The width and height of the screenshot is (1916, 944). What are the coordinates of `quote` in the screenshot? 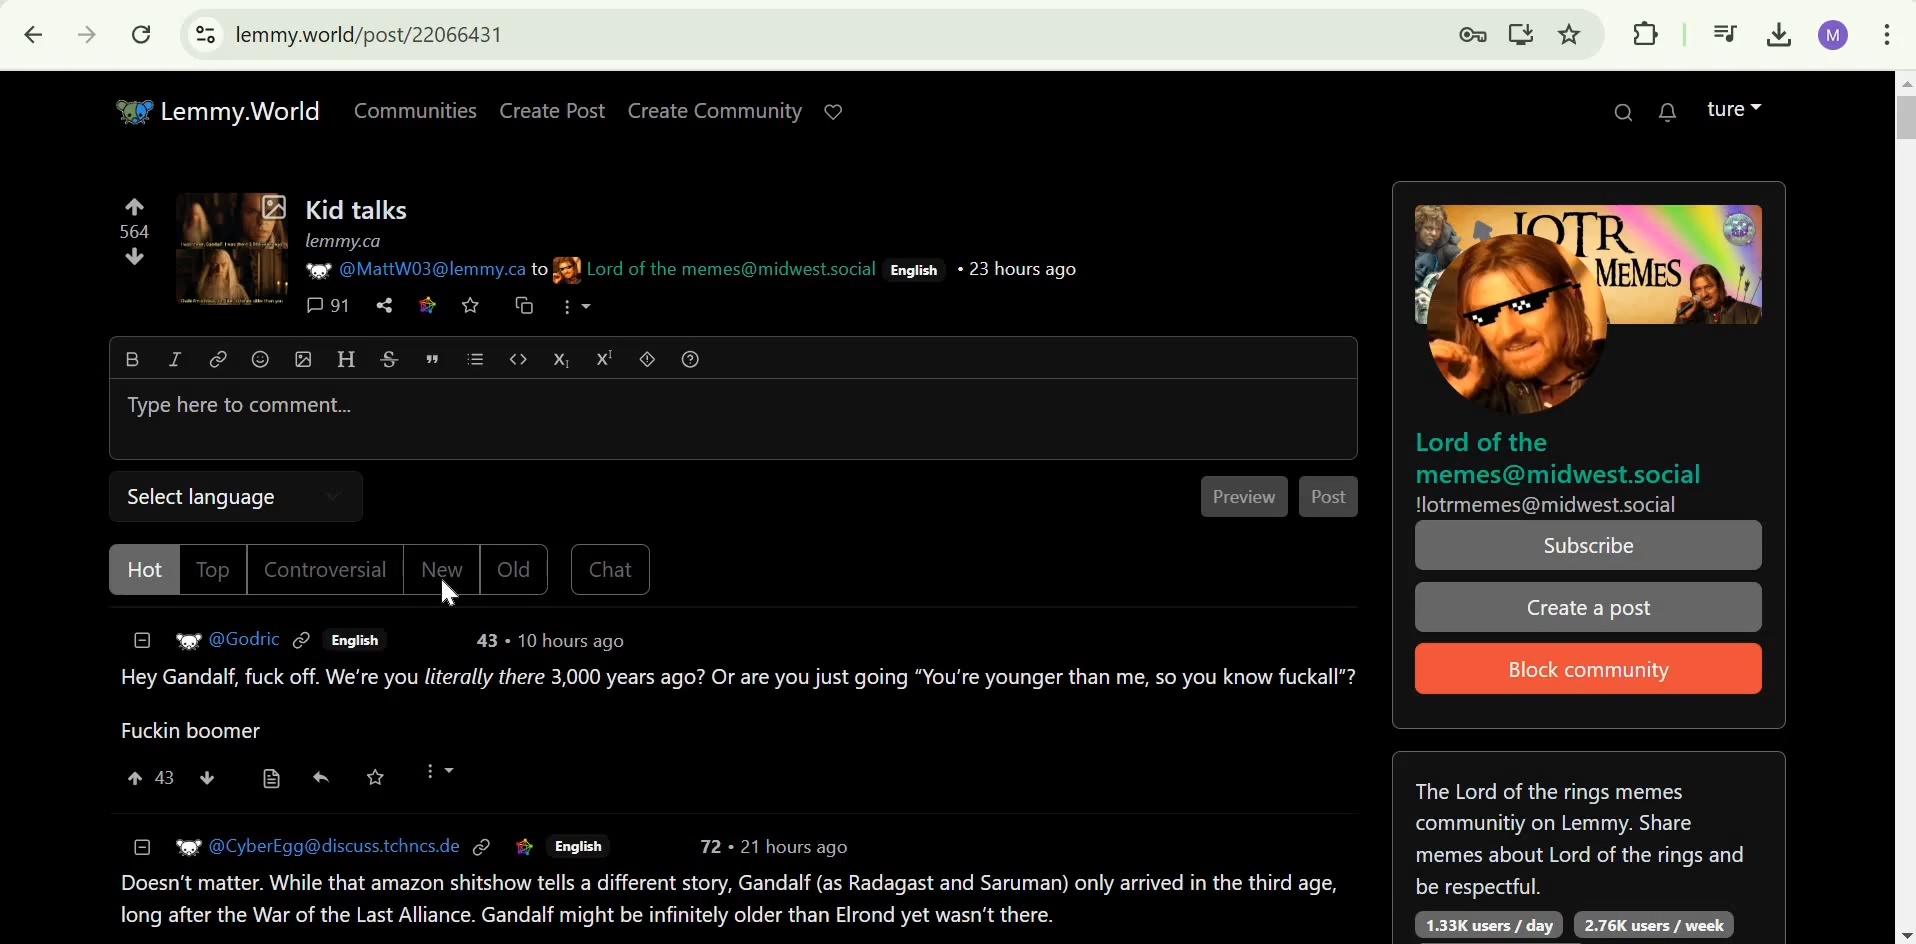 It's located at (431, 357).